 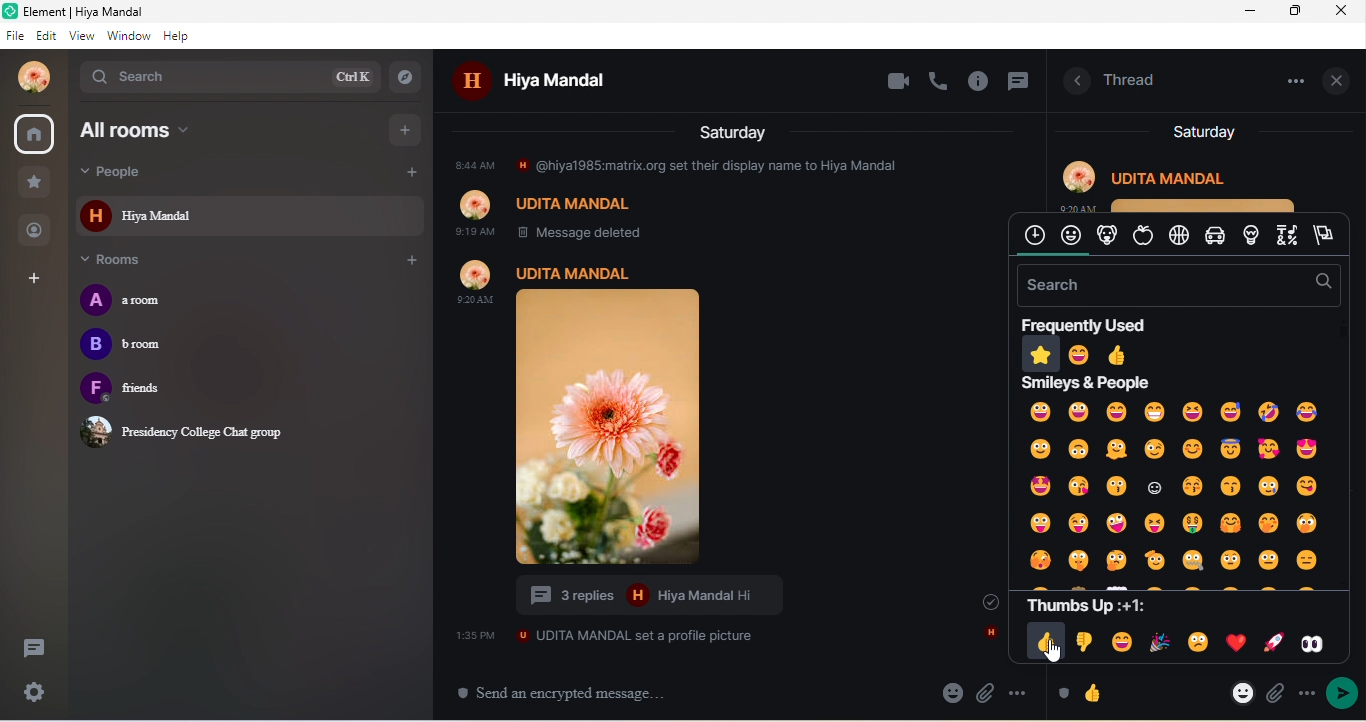 I want to click on attachment, so click(x=1275, y=696).